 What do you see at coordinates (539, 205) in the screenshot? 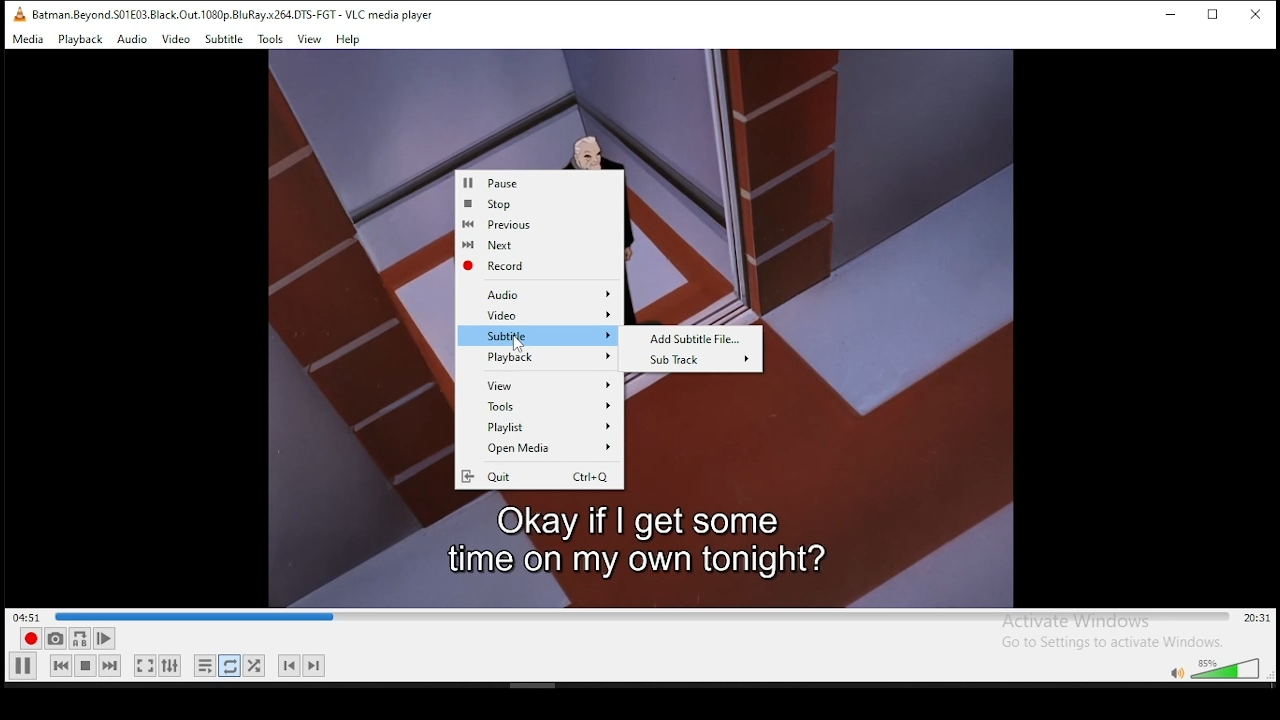
I see `Stop` at bounding box center [539, 205].